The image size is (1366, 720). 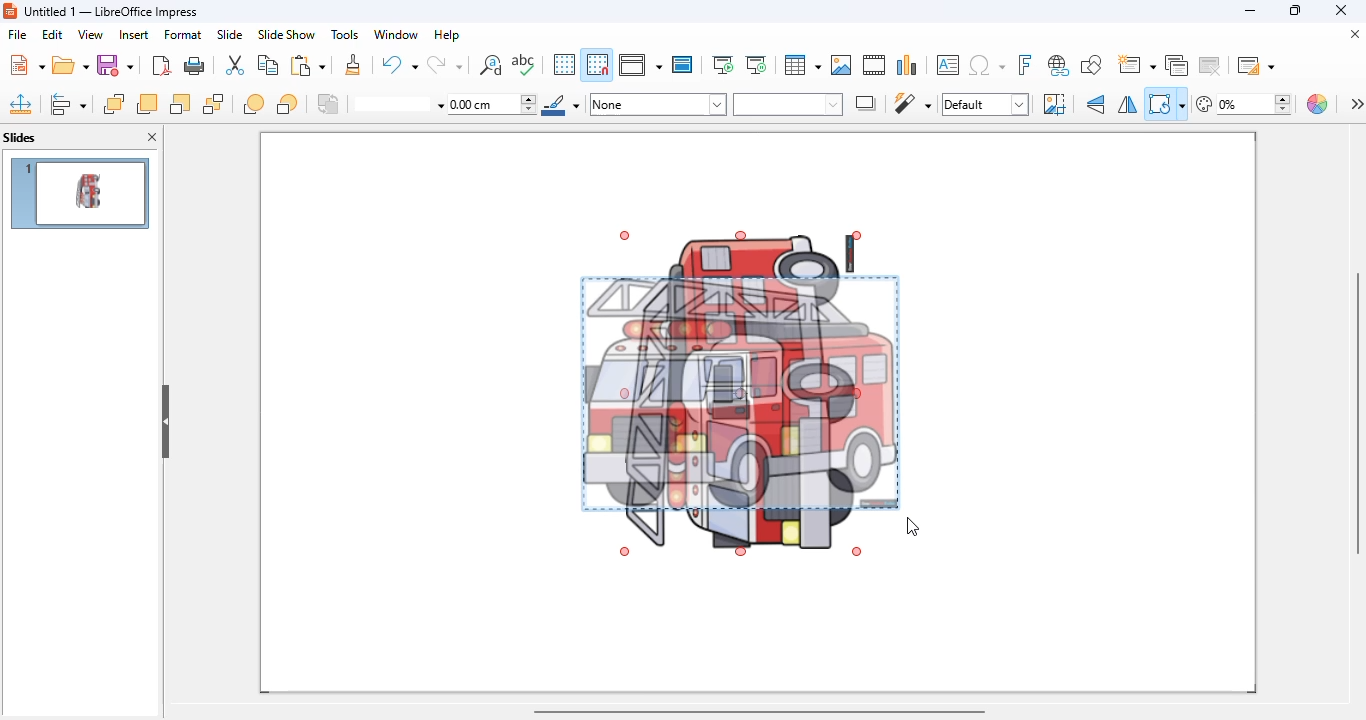 What do you see at coordinates (756, 65) in the screenshot?
I see `start from current slide` at bounding box center [756, 65].